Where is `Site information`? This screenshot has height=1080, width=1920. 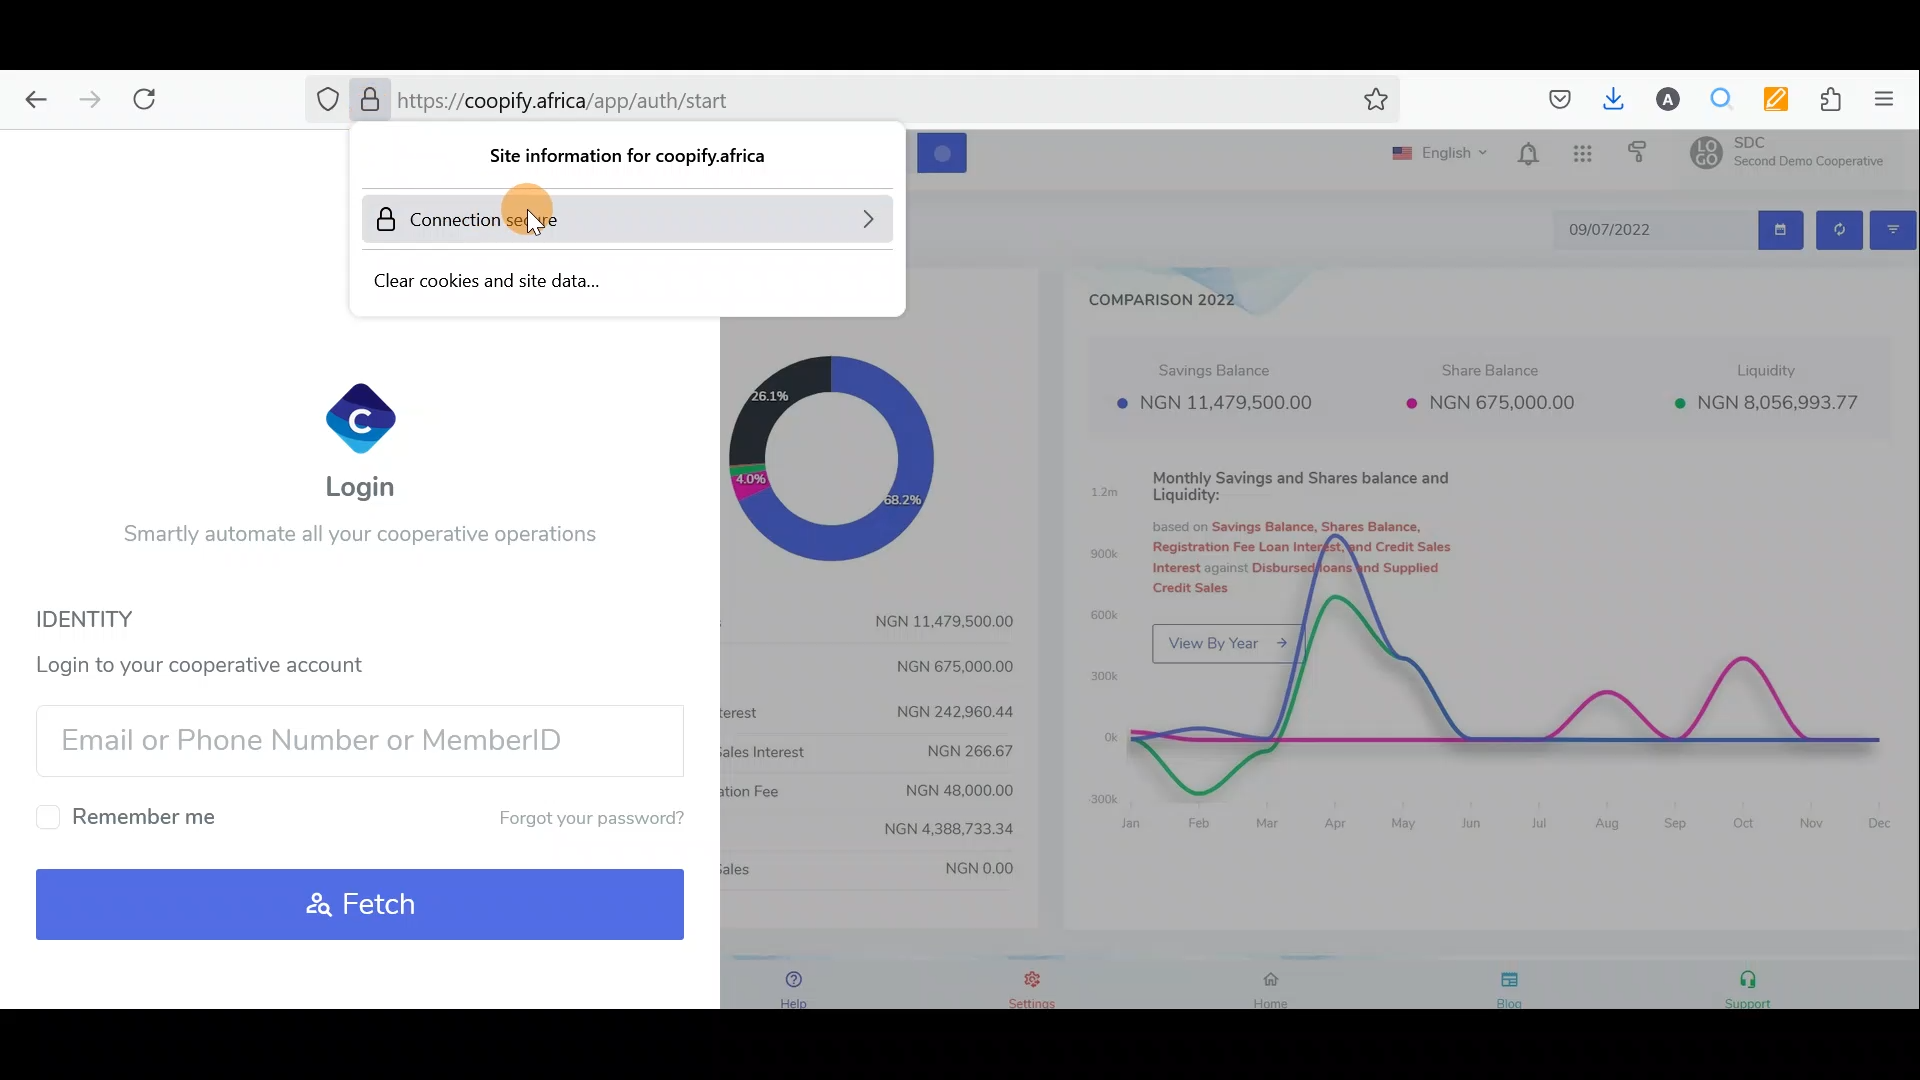 Site information is located at coordinates (635, 161).